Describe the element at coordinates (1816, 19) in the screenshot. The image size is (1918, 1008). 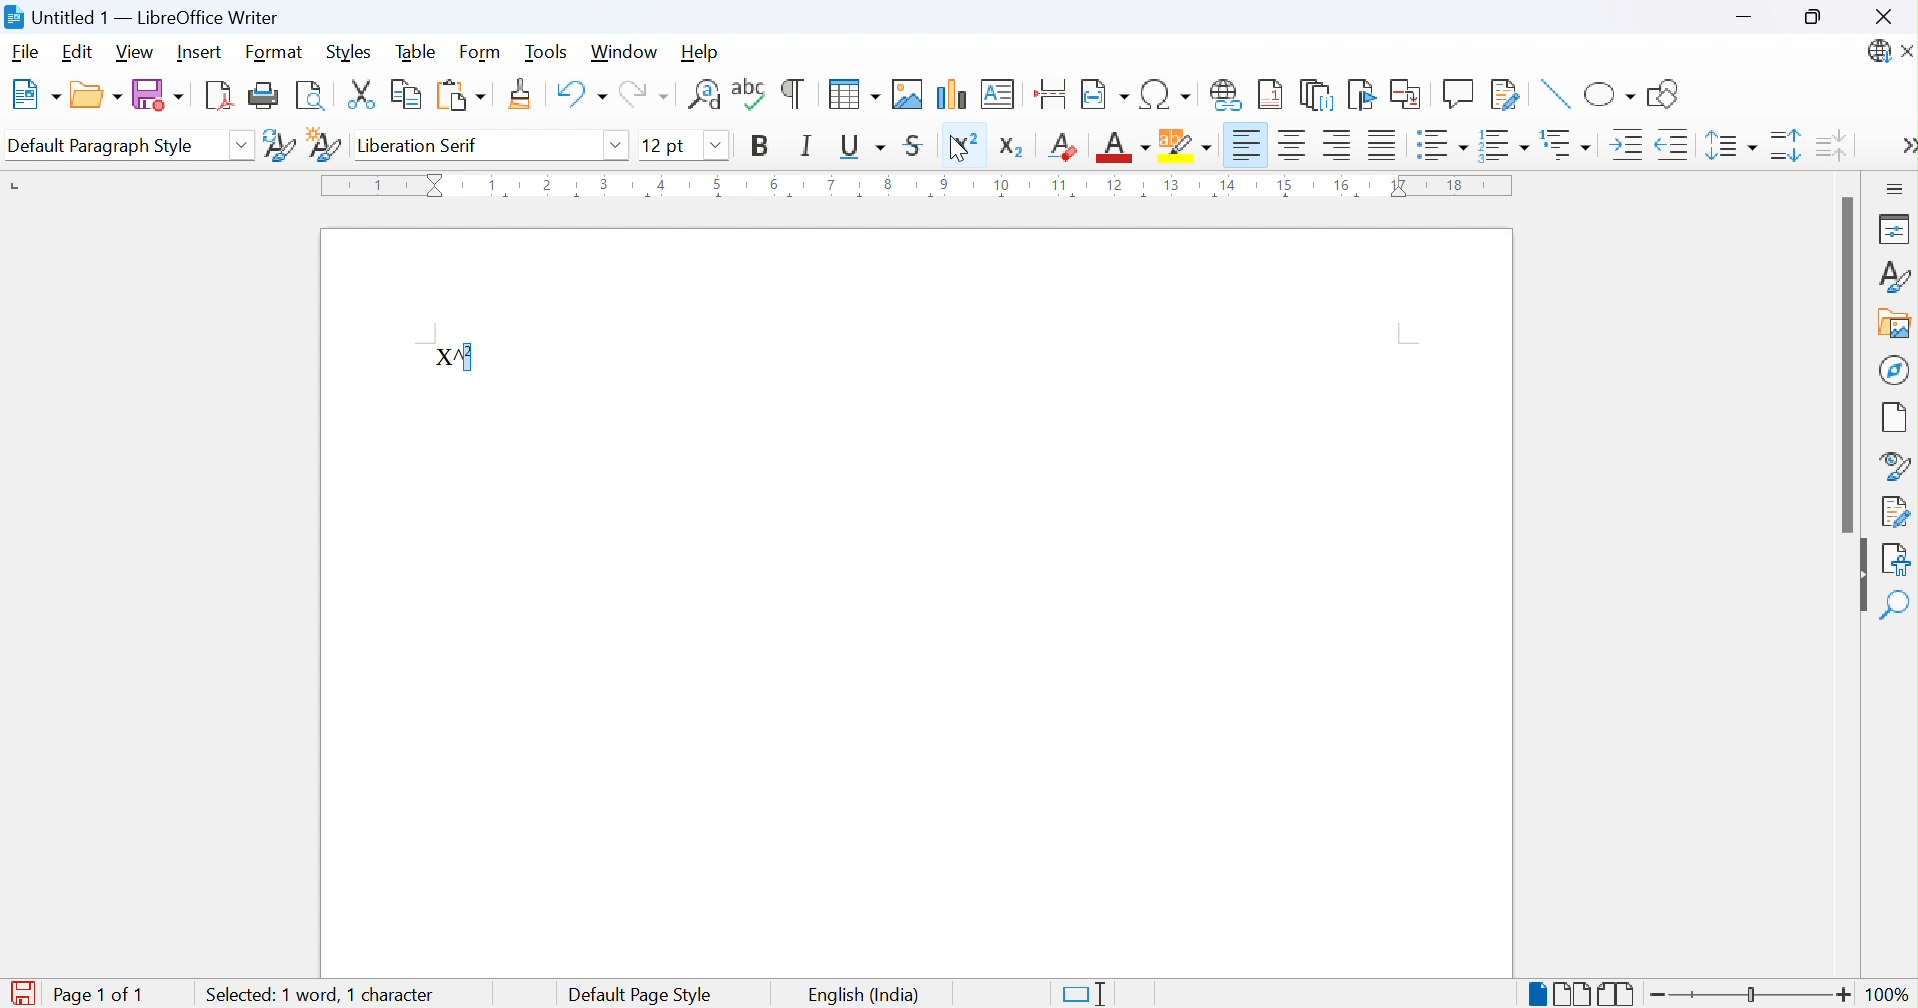
I see `Restore down` at that location.